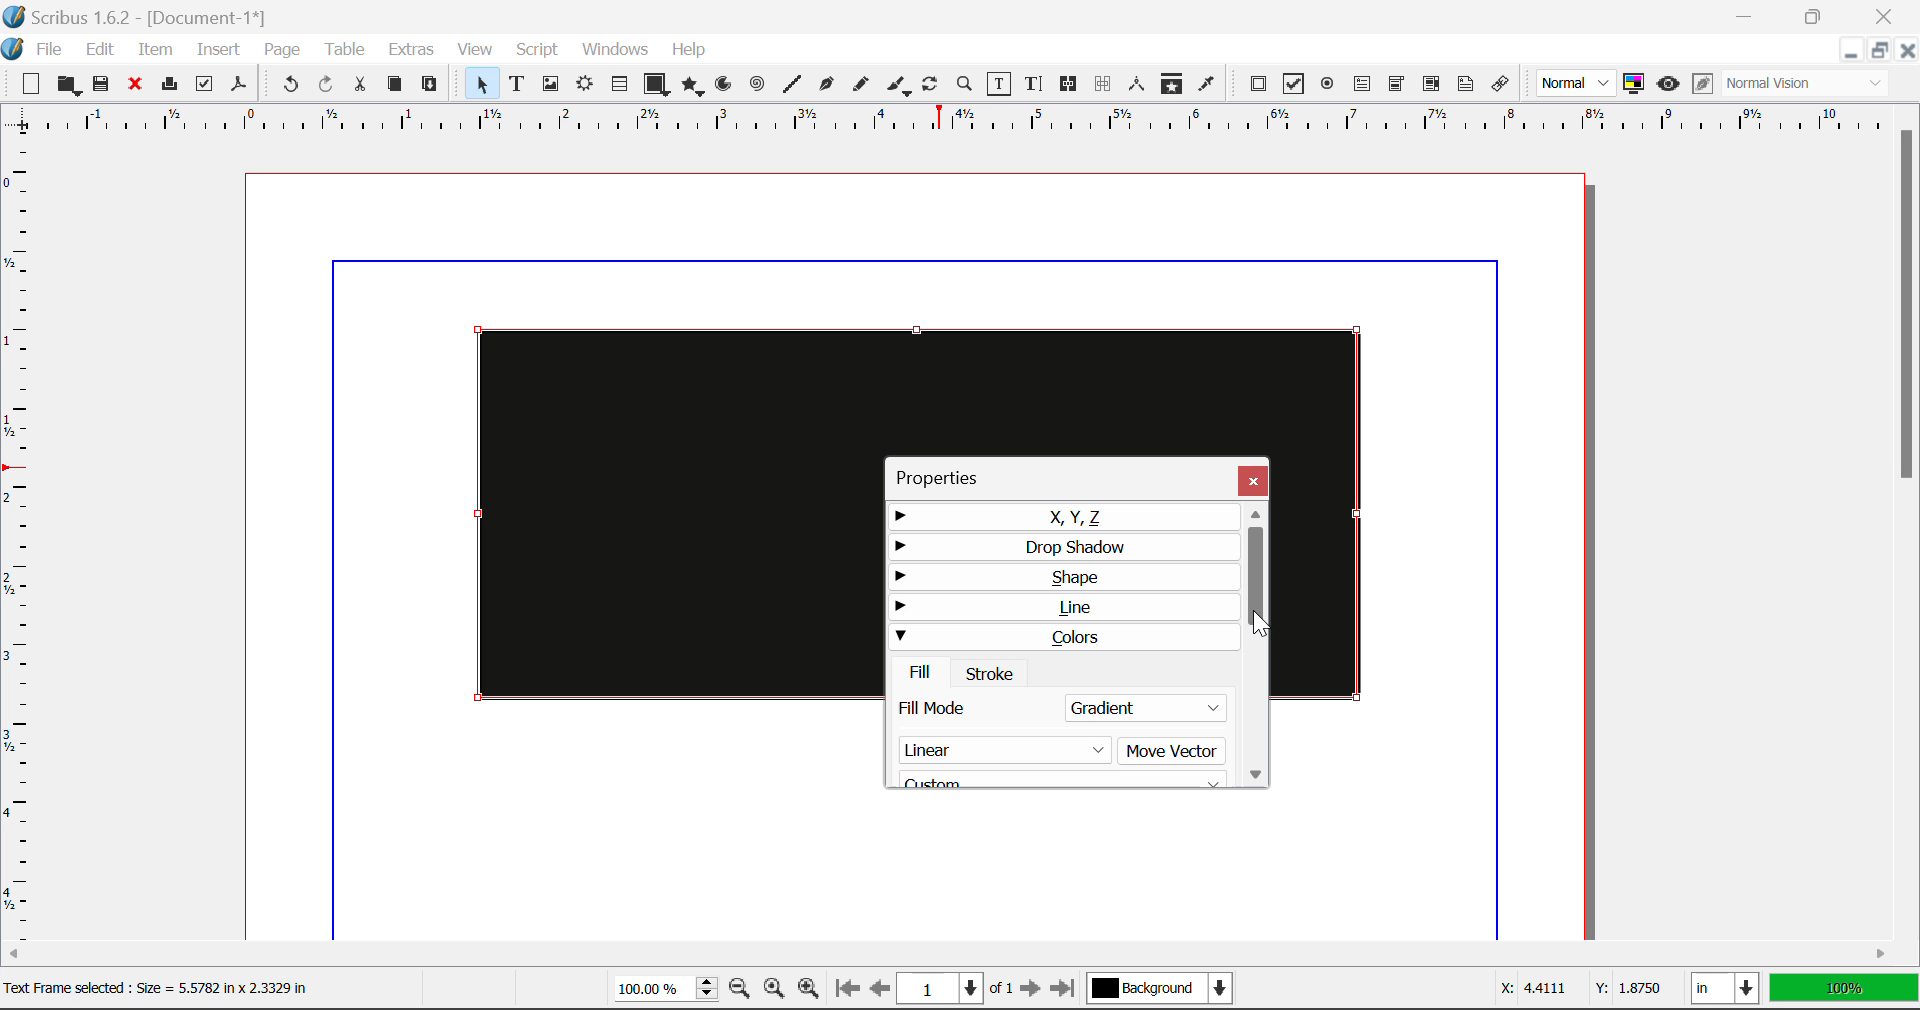 The height and width of the screenshot is (1010, 1920). I want to click on Polygons, so click(692, 88).